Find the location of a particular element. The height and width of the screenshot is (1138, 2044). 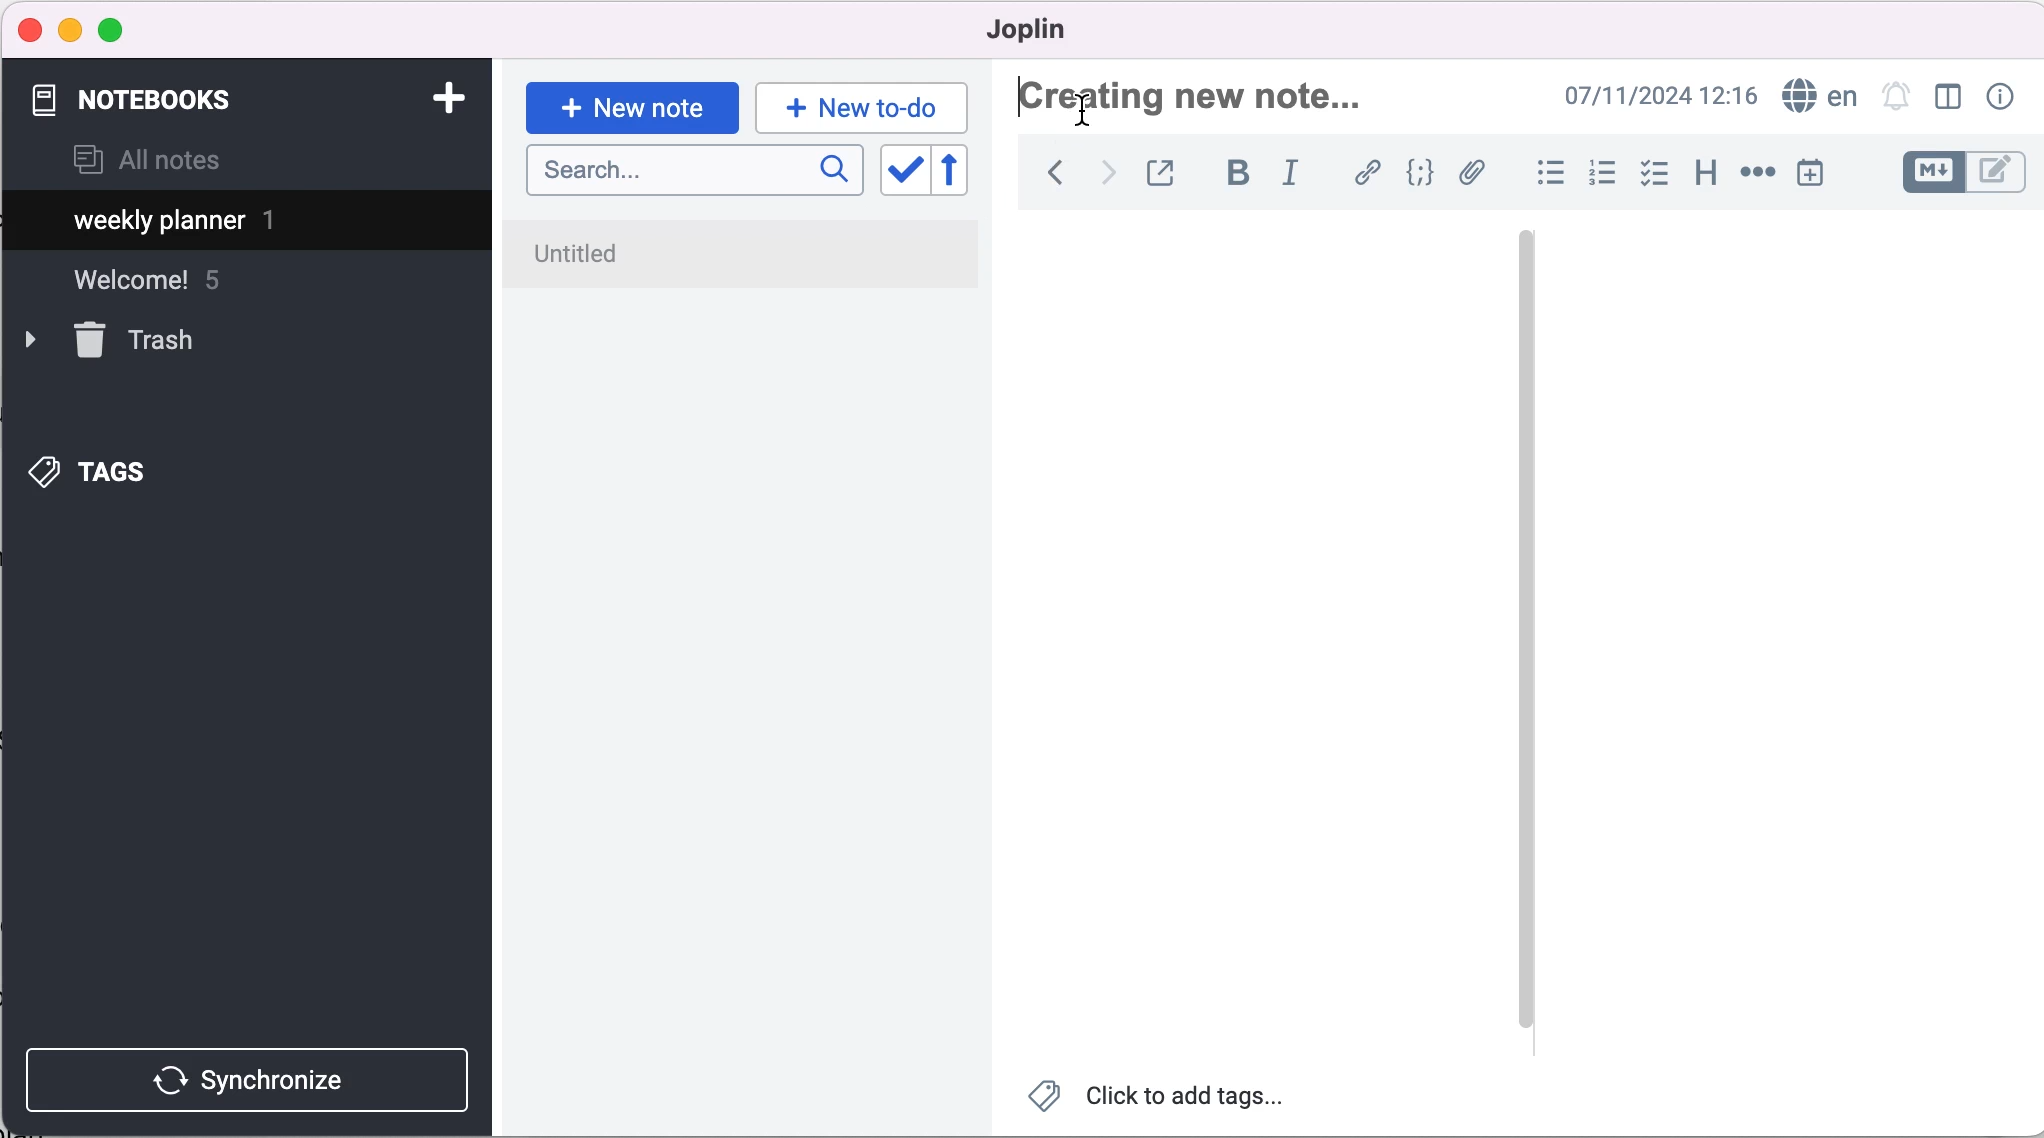

maximize is located at coordinates (115, 31).